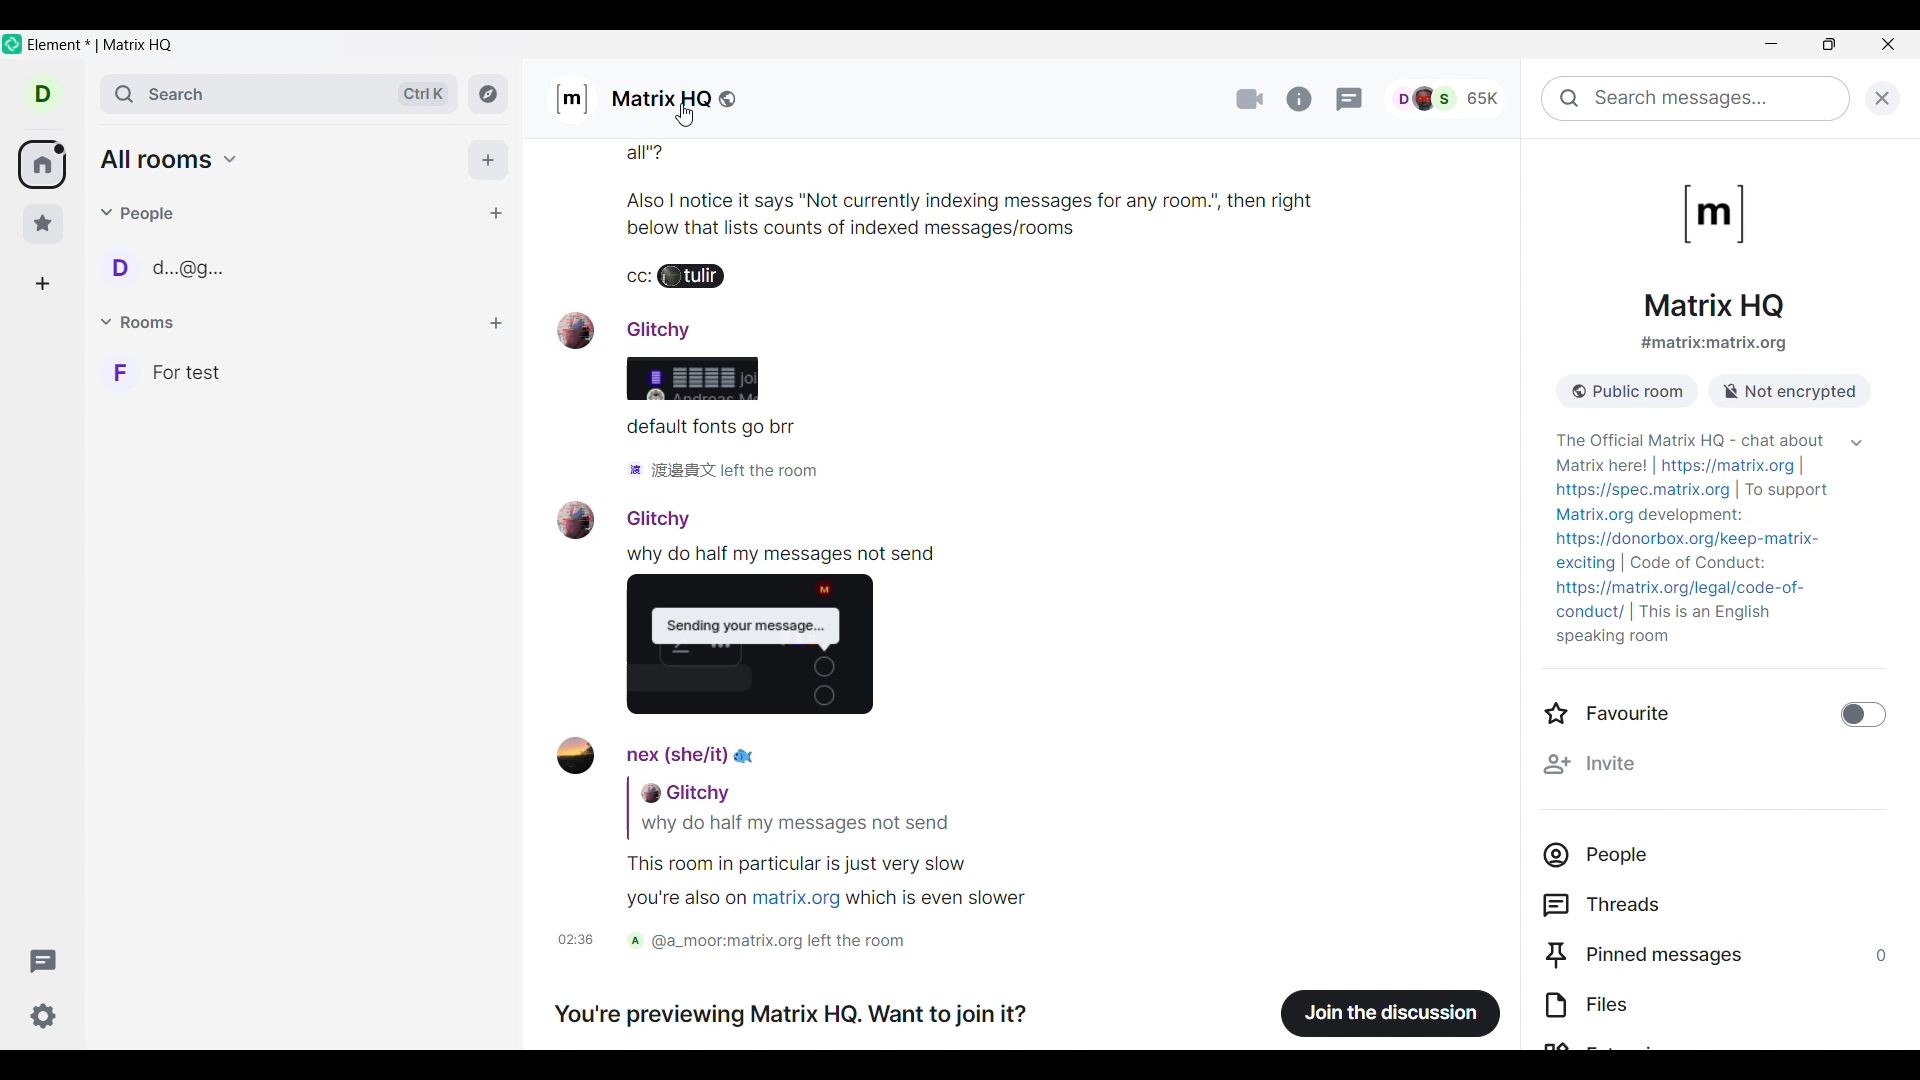  Describe the element at coordinates (1856, 443) in the screenshot. I see `Collapse` at that location.